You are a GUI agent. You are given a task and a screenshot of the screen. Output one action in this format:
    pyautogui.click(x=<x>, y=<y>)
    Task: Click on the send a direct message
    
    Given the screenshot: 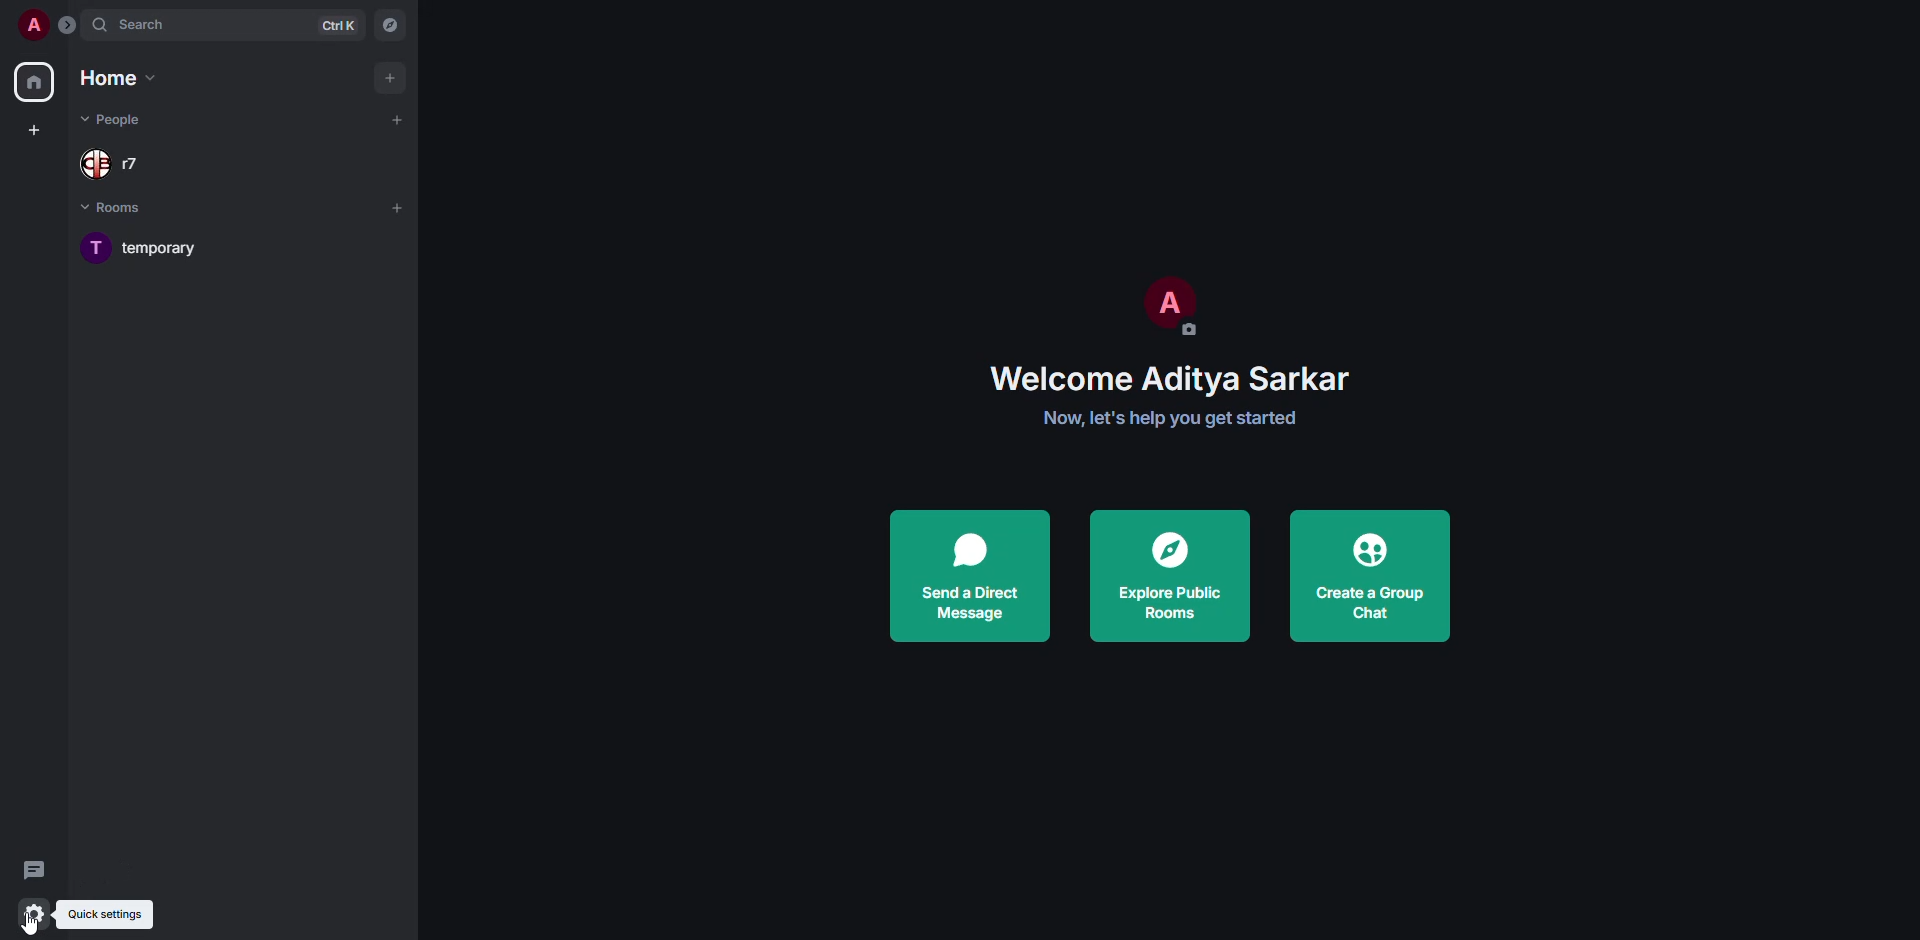 What is the action you would take?
    pyautogui.click(x=967, y=577)
    